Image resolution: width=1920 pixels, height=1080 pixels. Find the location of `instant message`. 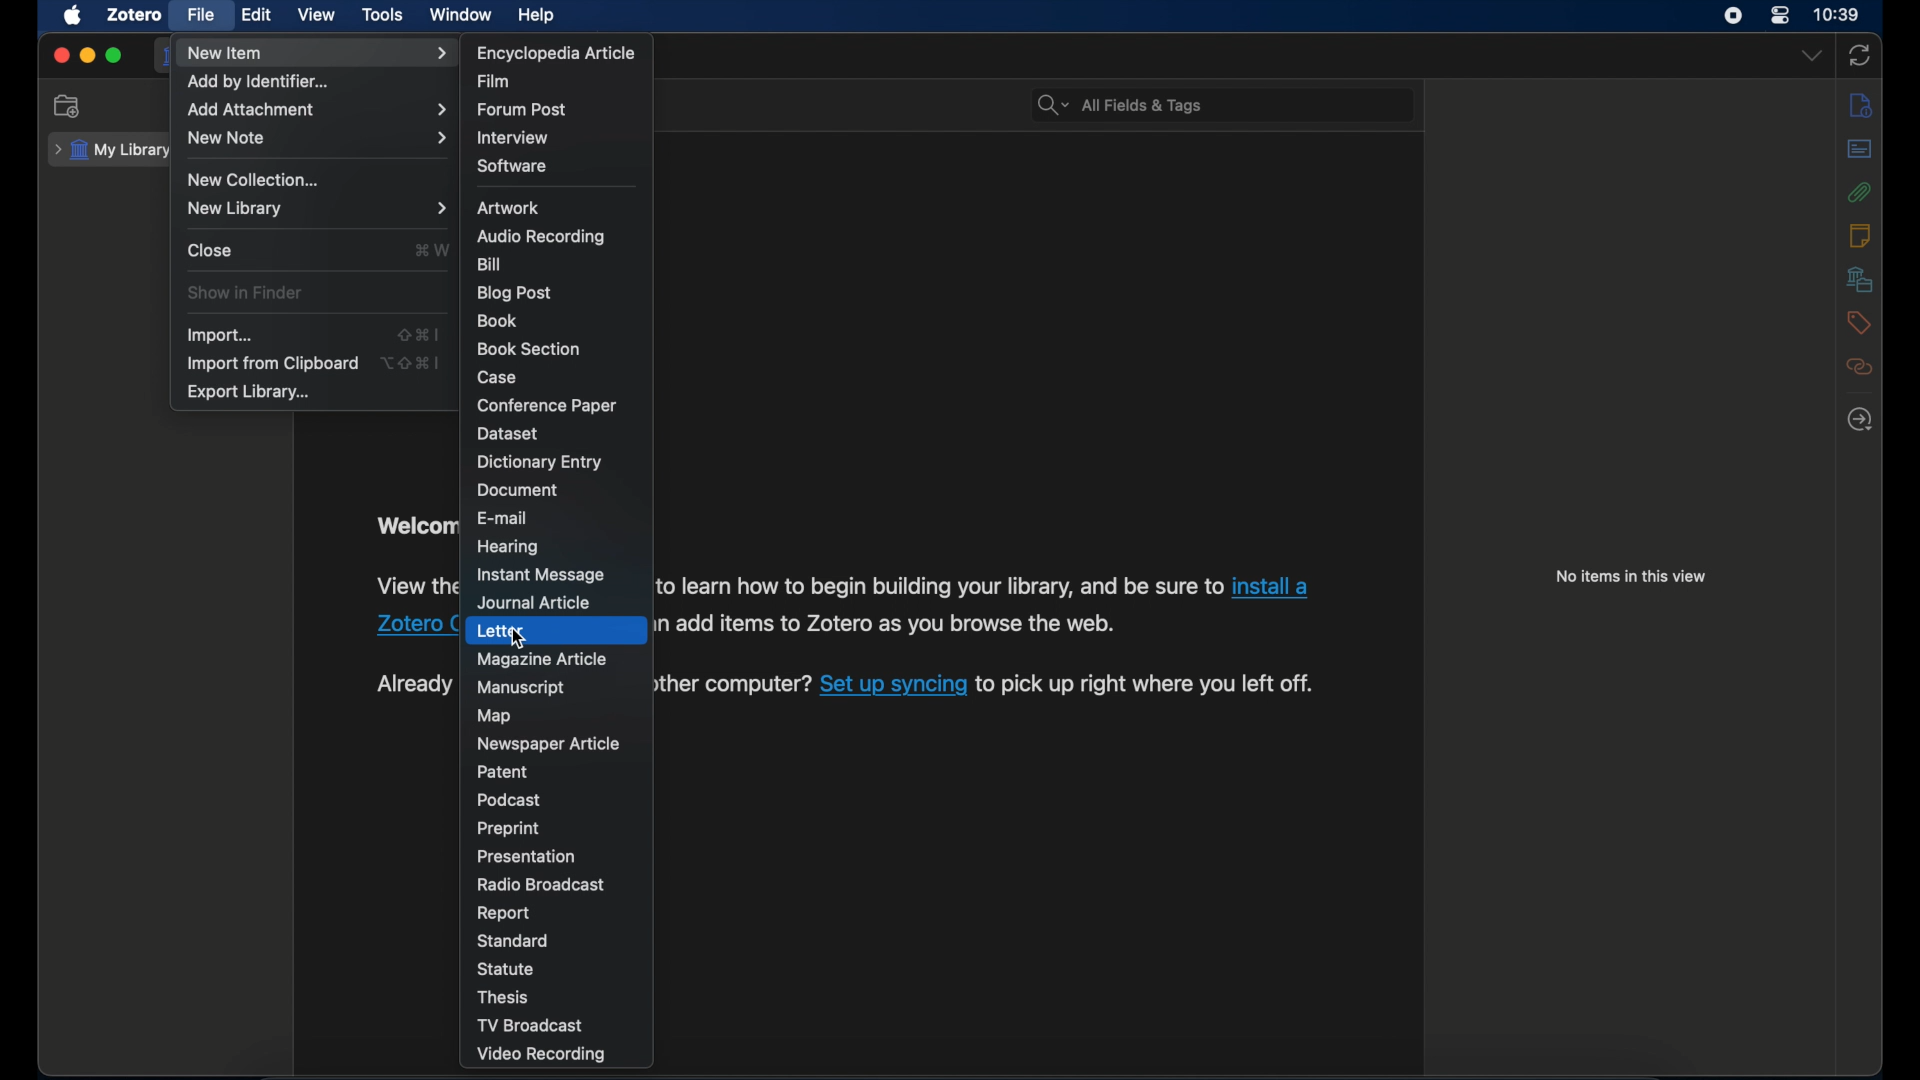

instant message is located at coordinates (544, 576).